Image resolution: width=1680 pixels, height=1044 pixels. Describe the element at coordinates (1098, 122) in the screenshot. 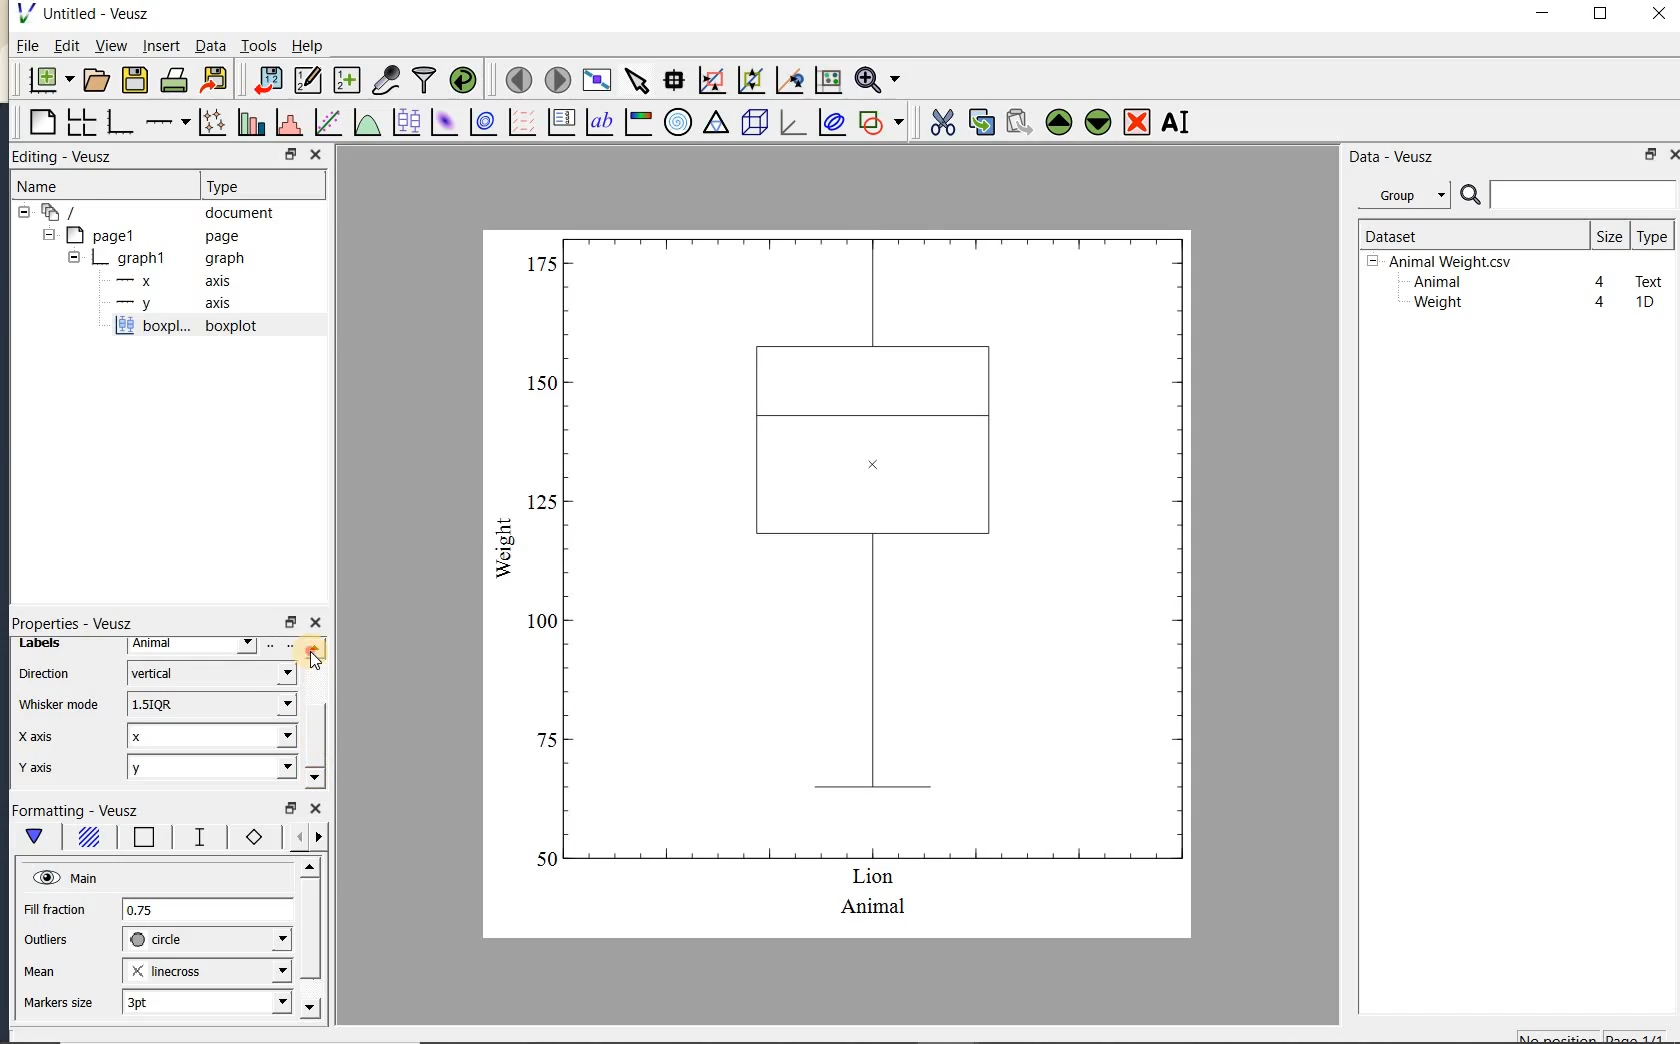

I see `move the selected widget down` at that location.